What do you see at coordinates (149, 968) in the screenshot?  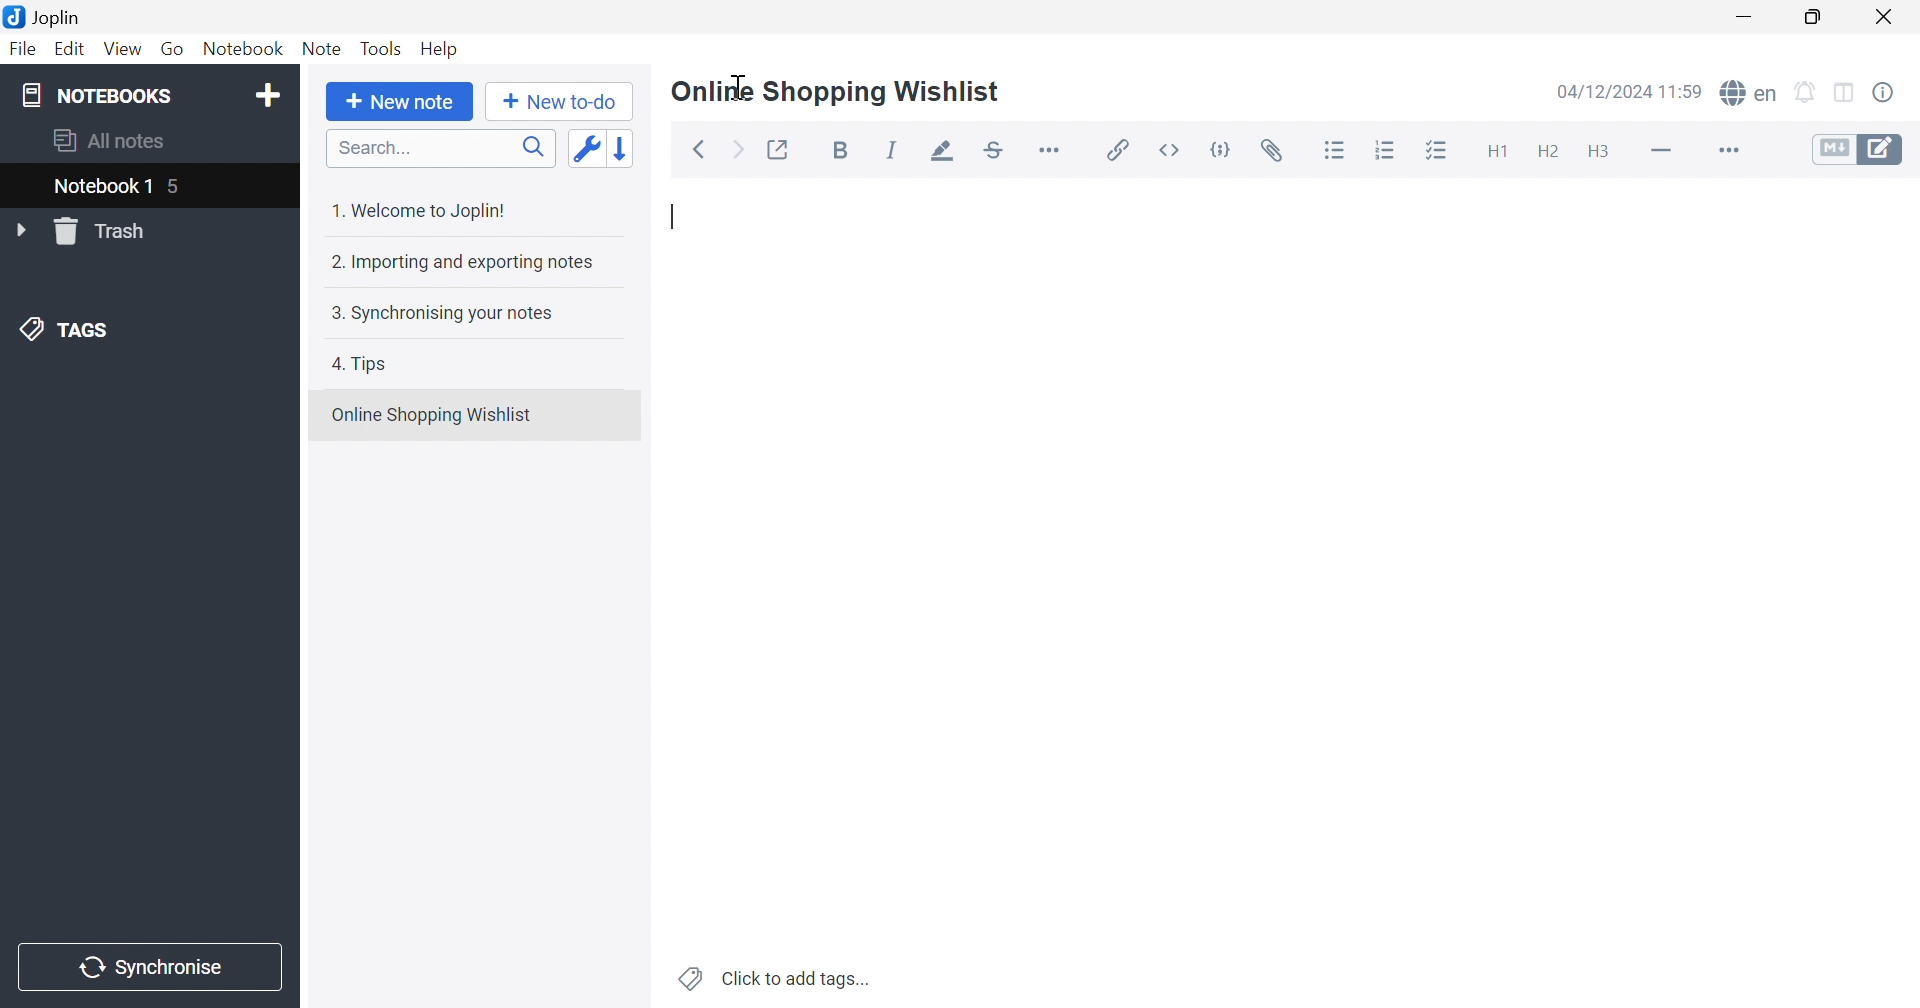 I see `Synchronise` at bounding box center [149, 968].